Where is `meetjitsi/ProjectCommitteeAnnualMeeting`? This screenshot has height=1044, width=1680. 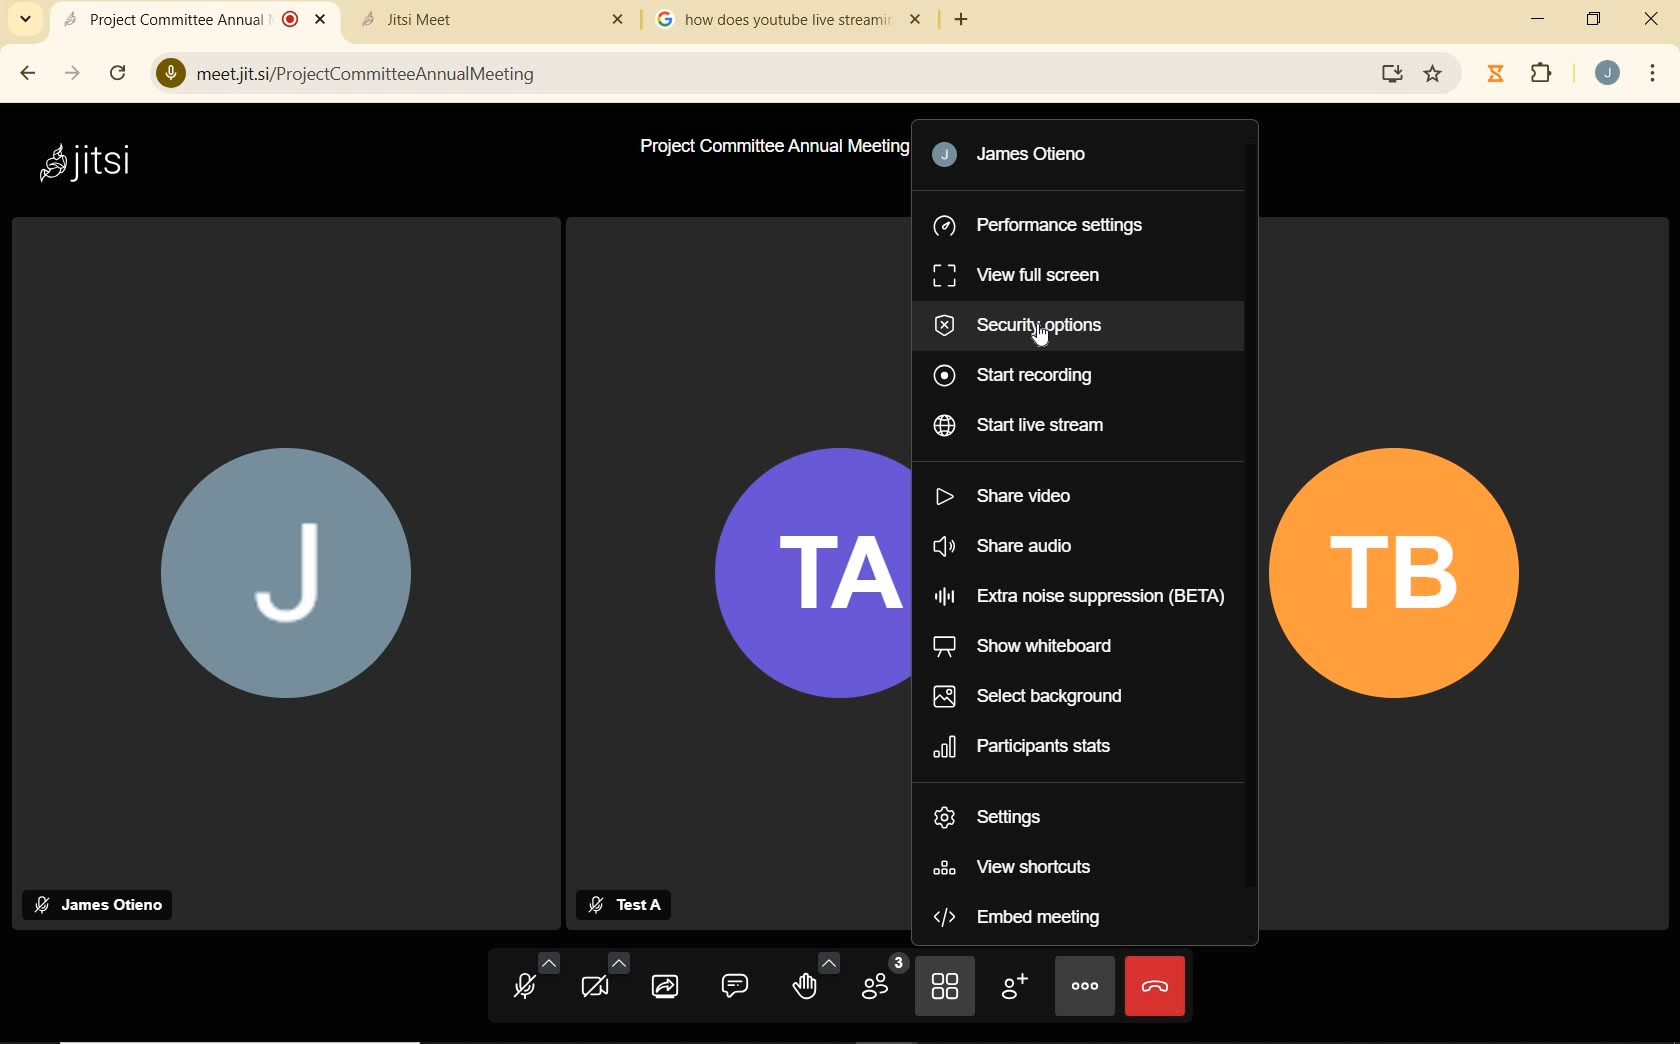
meetjitsi/ProjectCommitteeAnnualMeeting is located at coordinates (764, 76).